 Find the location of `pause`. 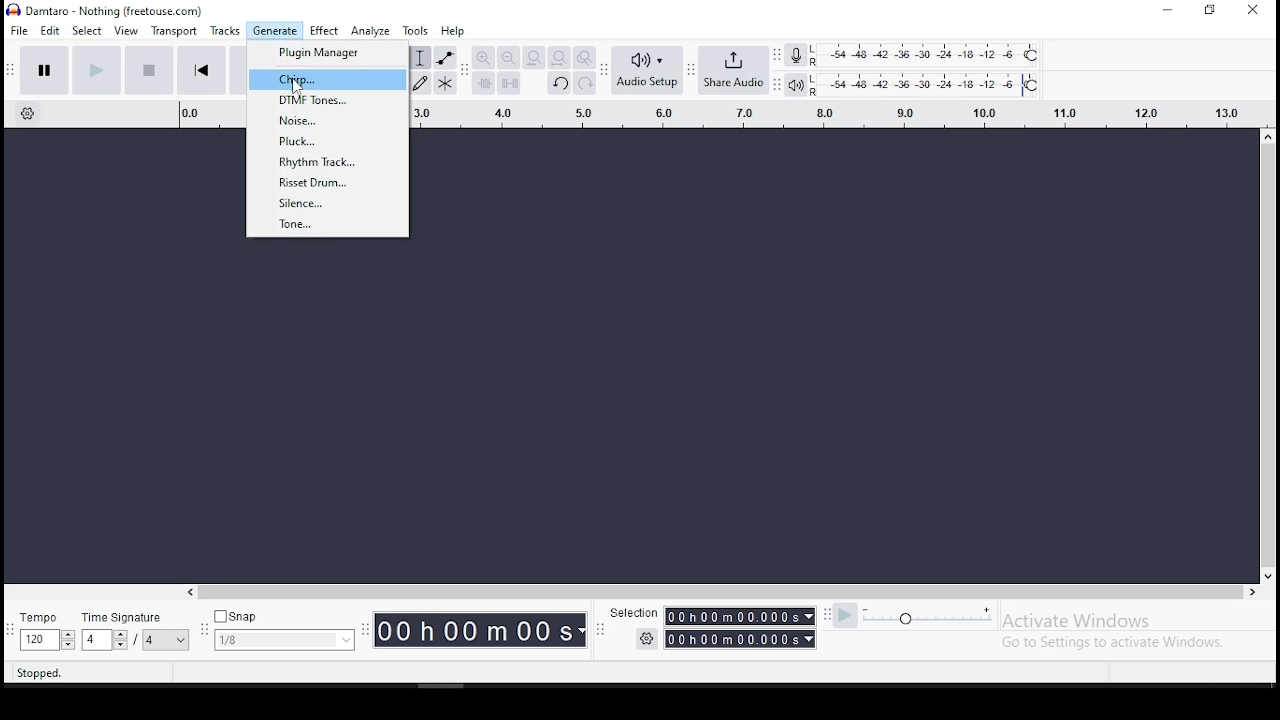

pause is located at coordinates (45, 69).